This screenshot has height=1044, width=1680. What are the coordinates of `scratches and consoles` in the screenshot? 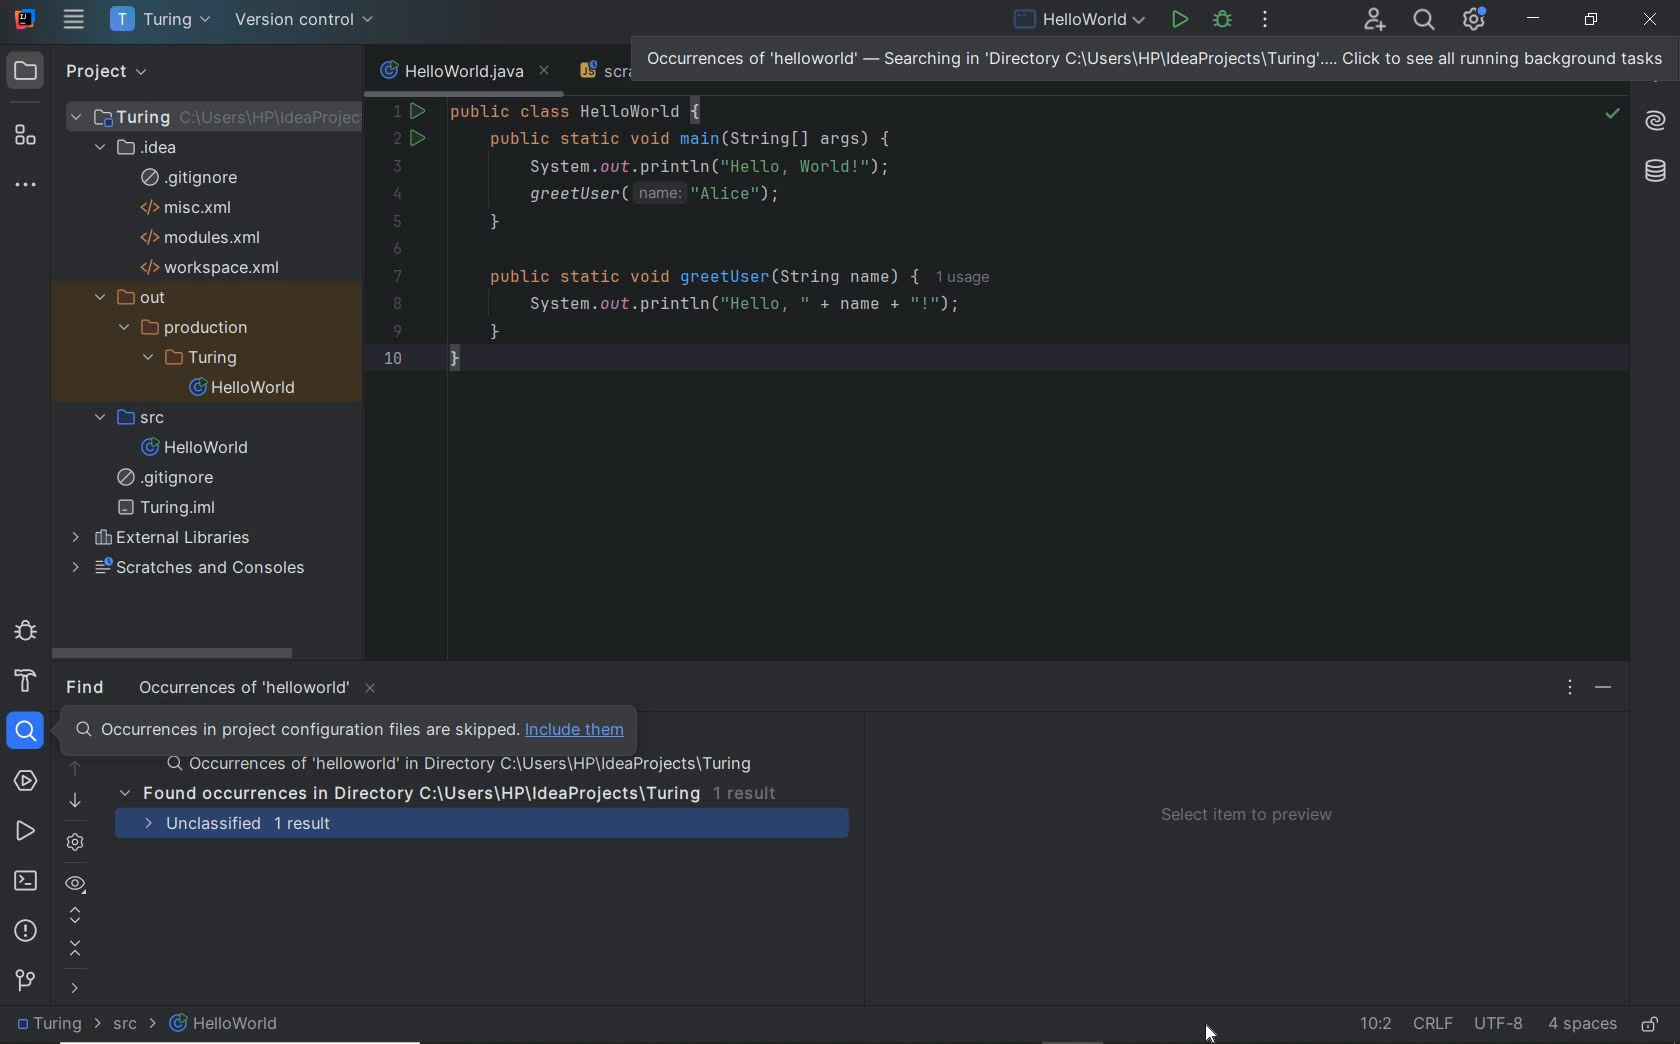 It's located at (214, 570).